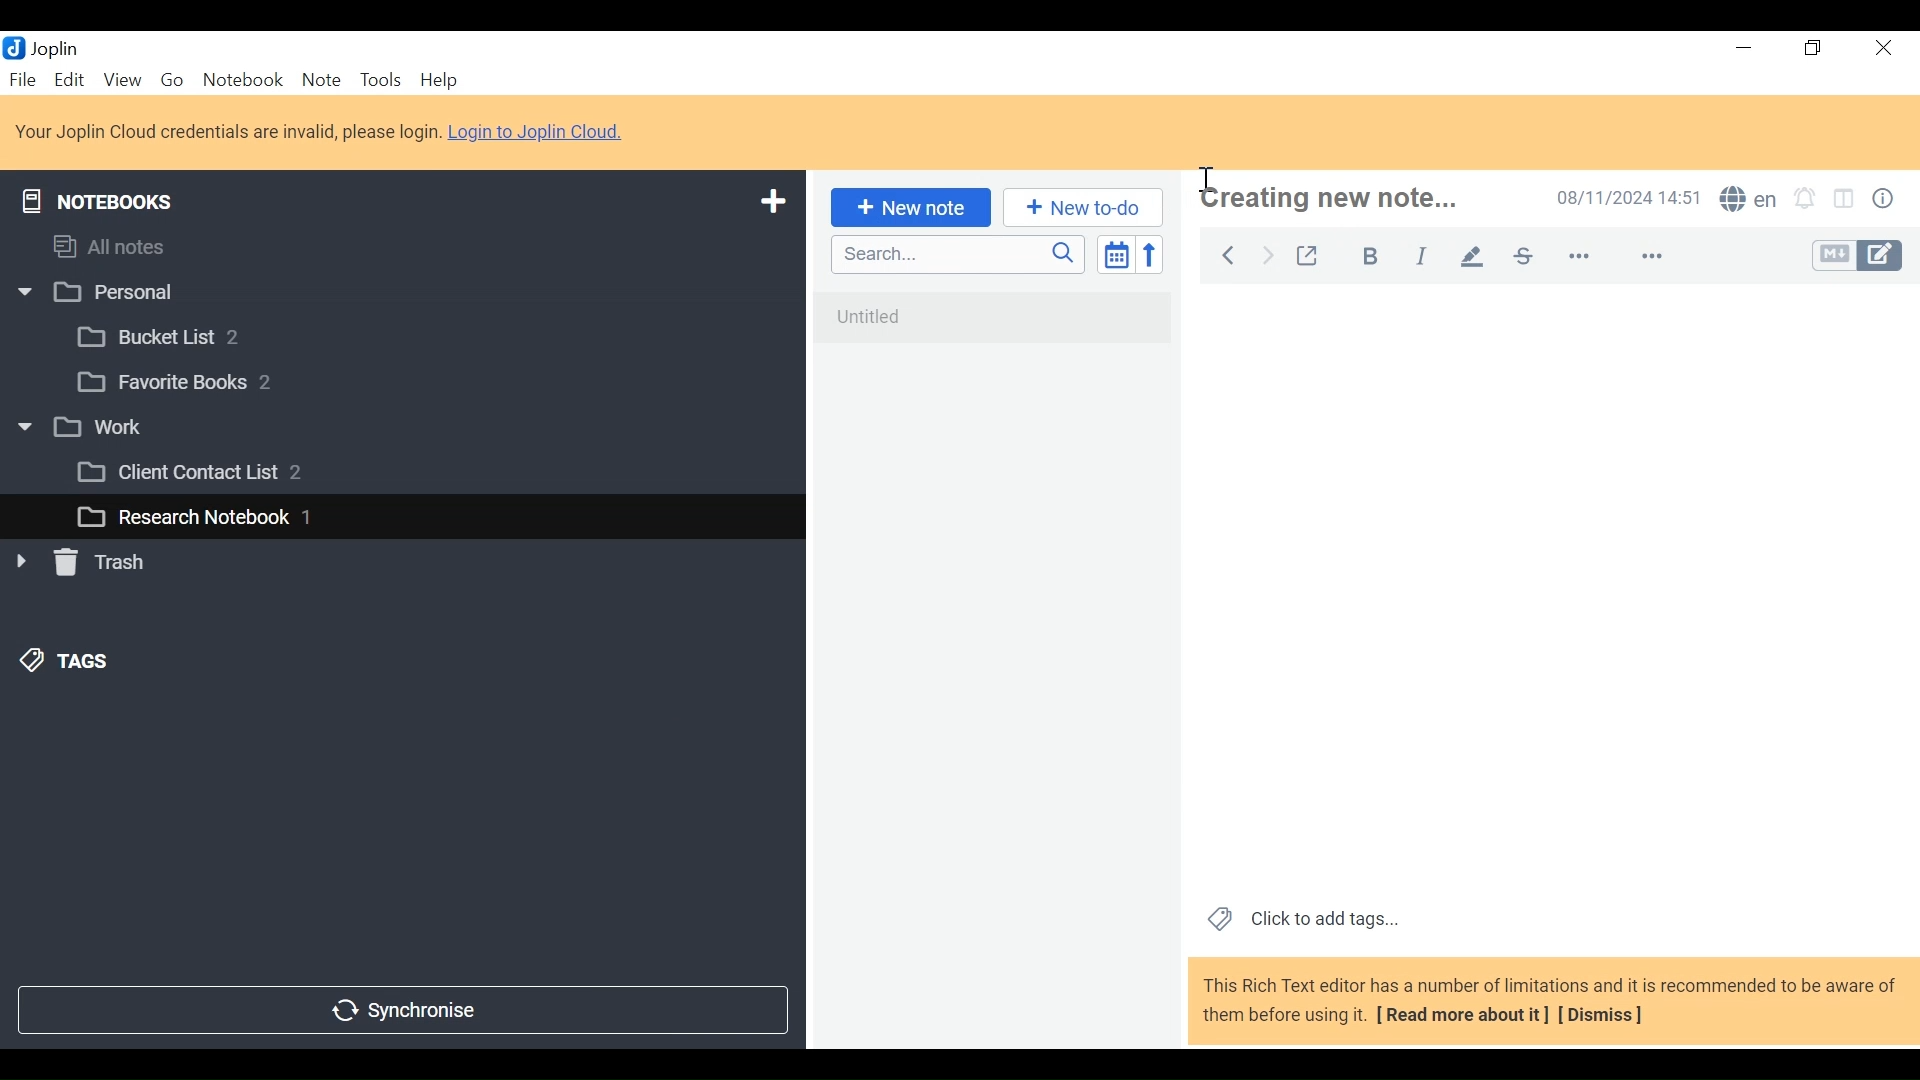  Describe the element at coordinates (955, 254) in the screenshot. I see `Search` at that location.